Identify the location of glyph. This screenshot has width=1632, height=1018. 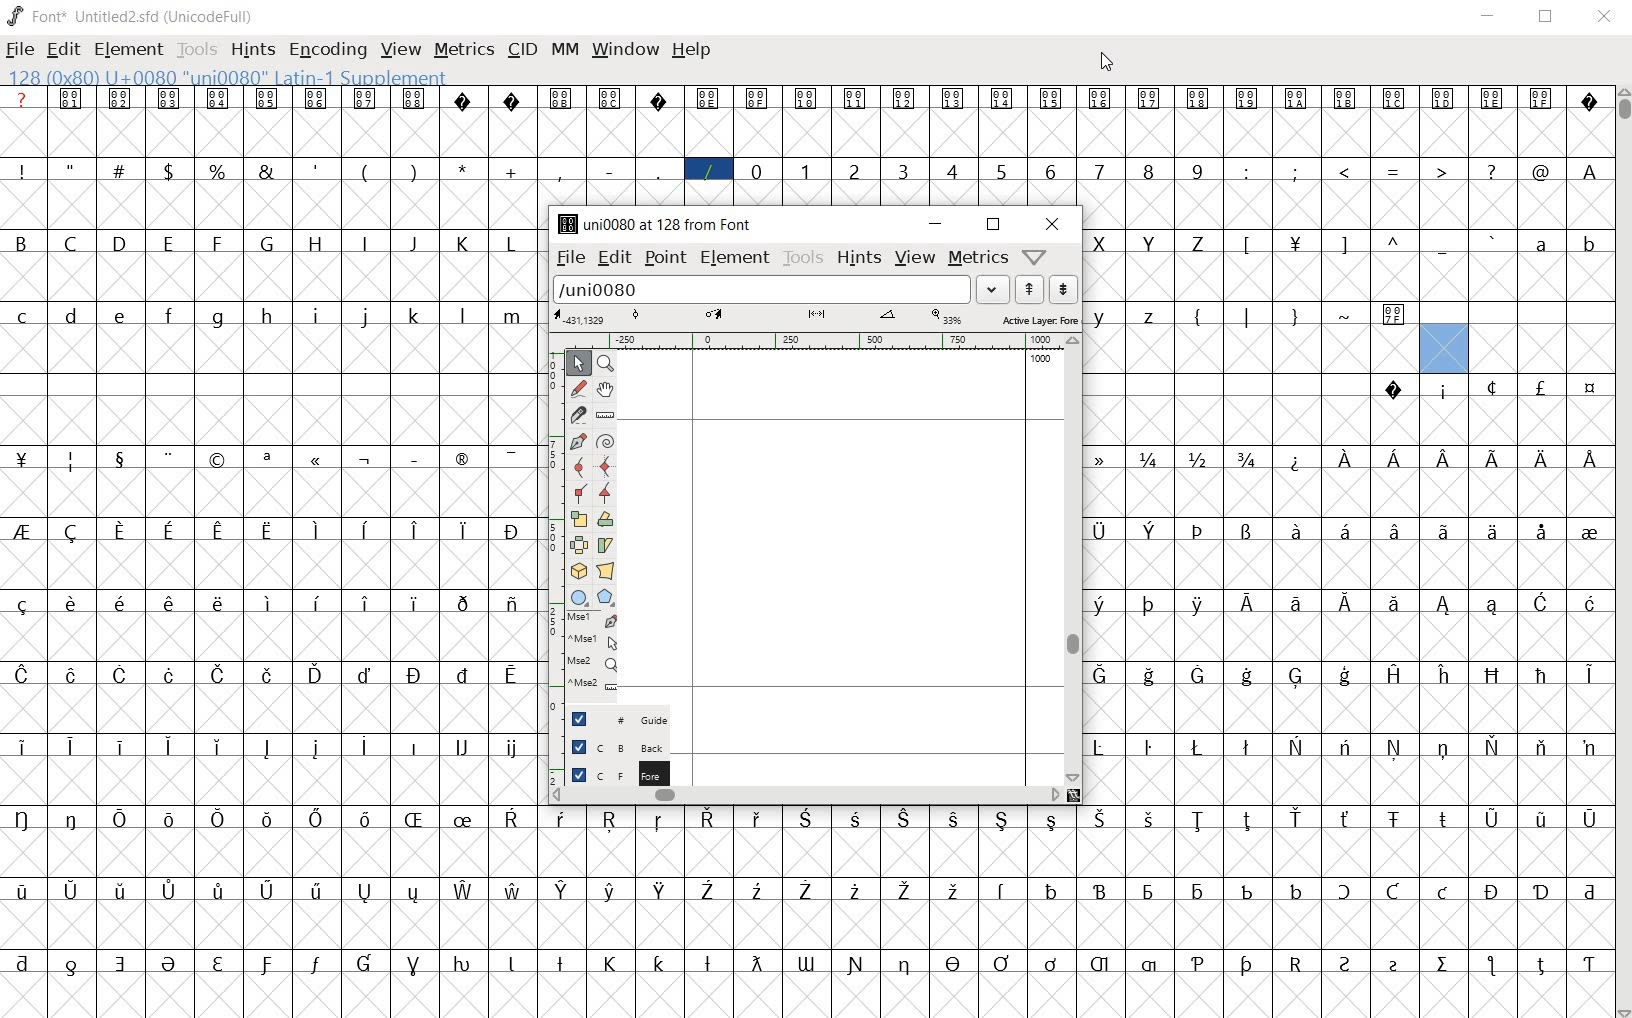
(1590, 104).